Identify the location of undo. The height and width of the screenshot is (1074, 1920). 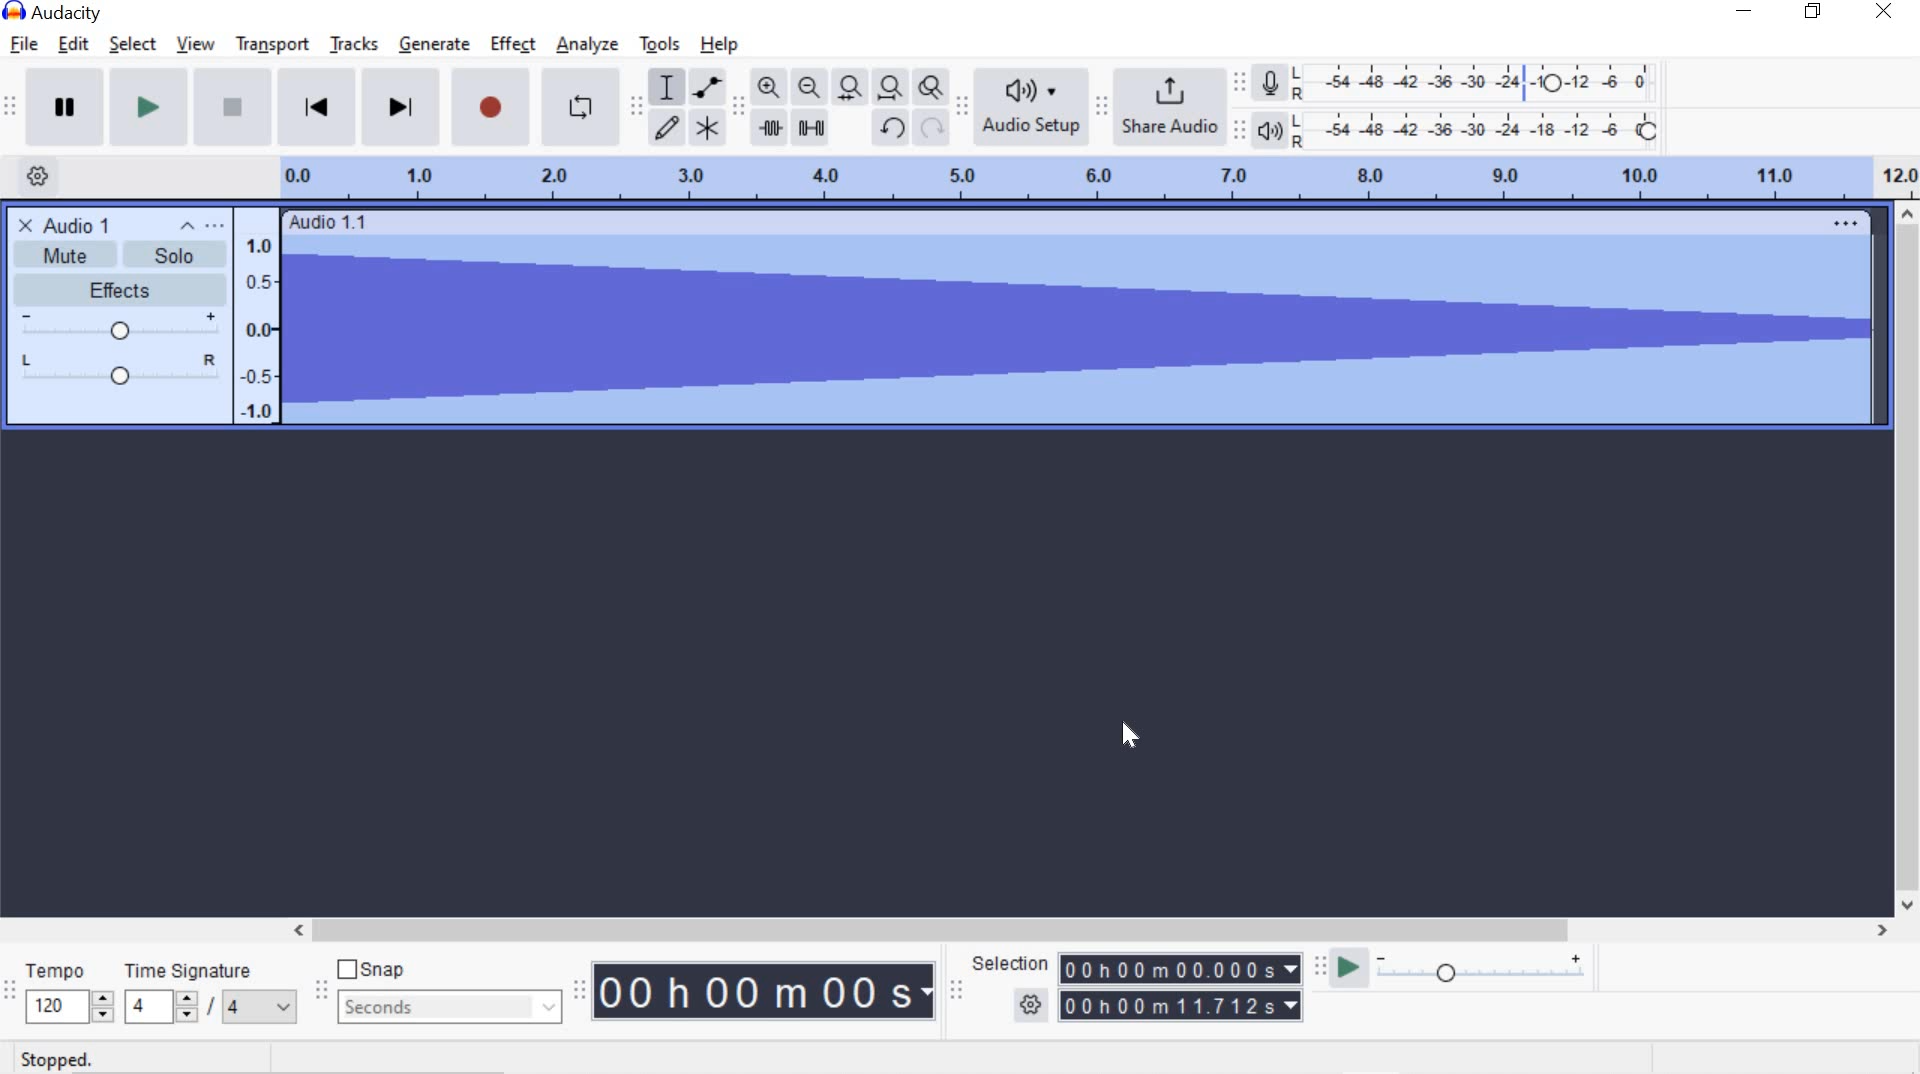
(887, 127).